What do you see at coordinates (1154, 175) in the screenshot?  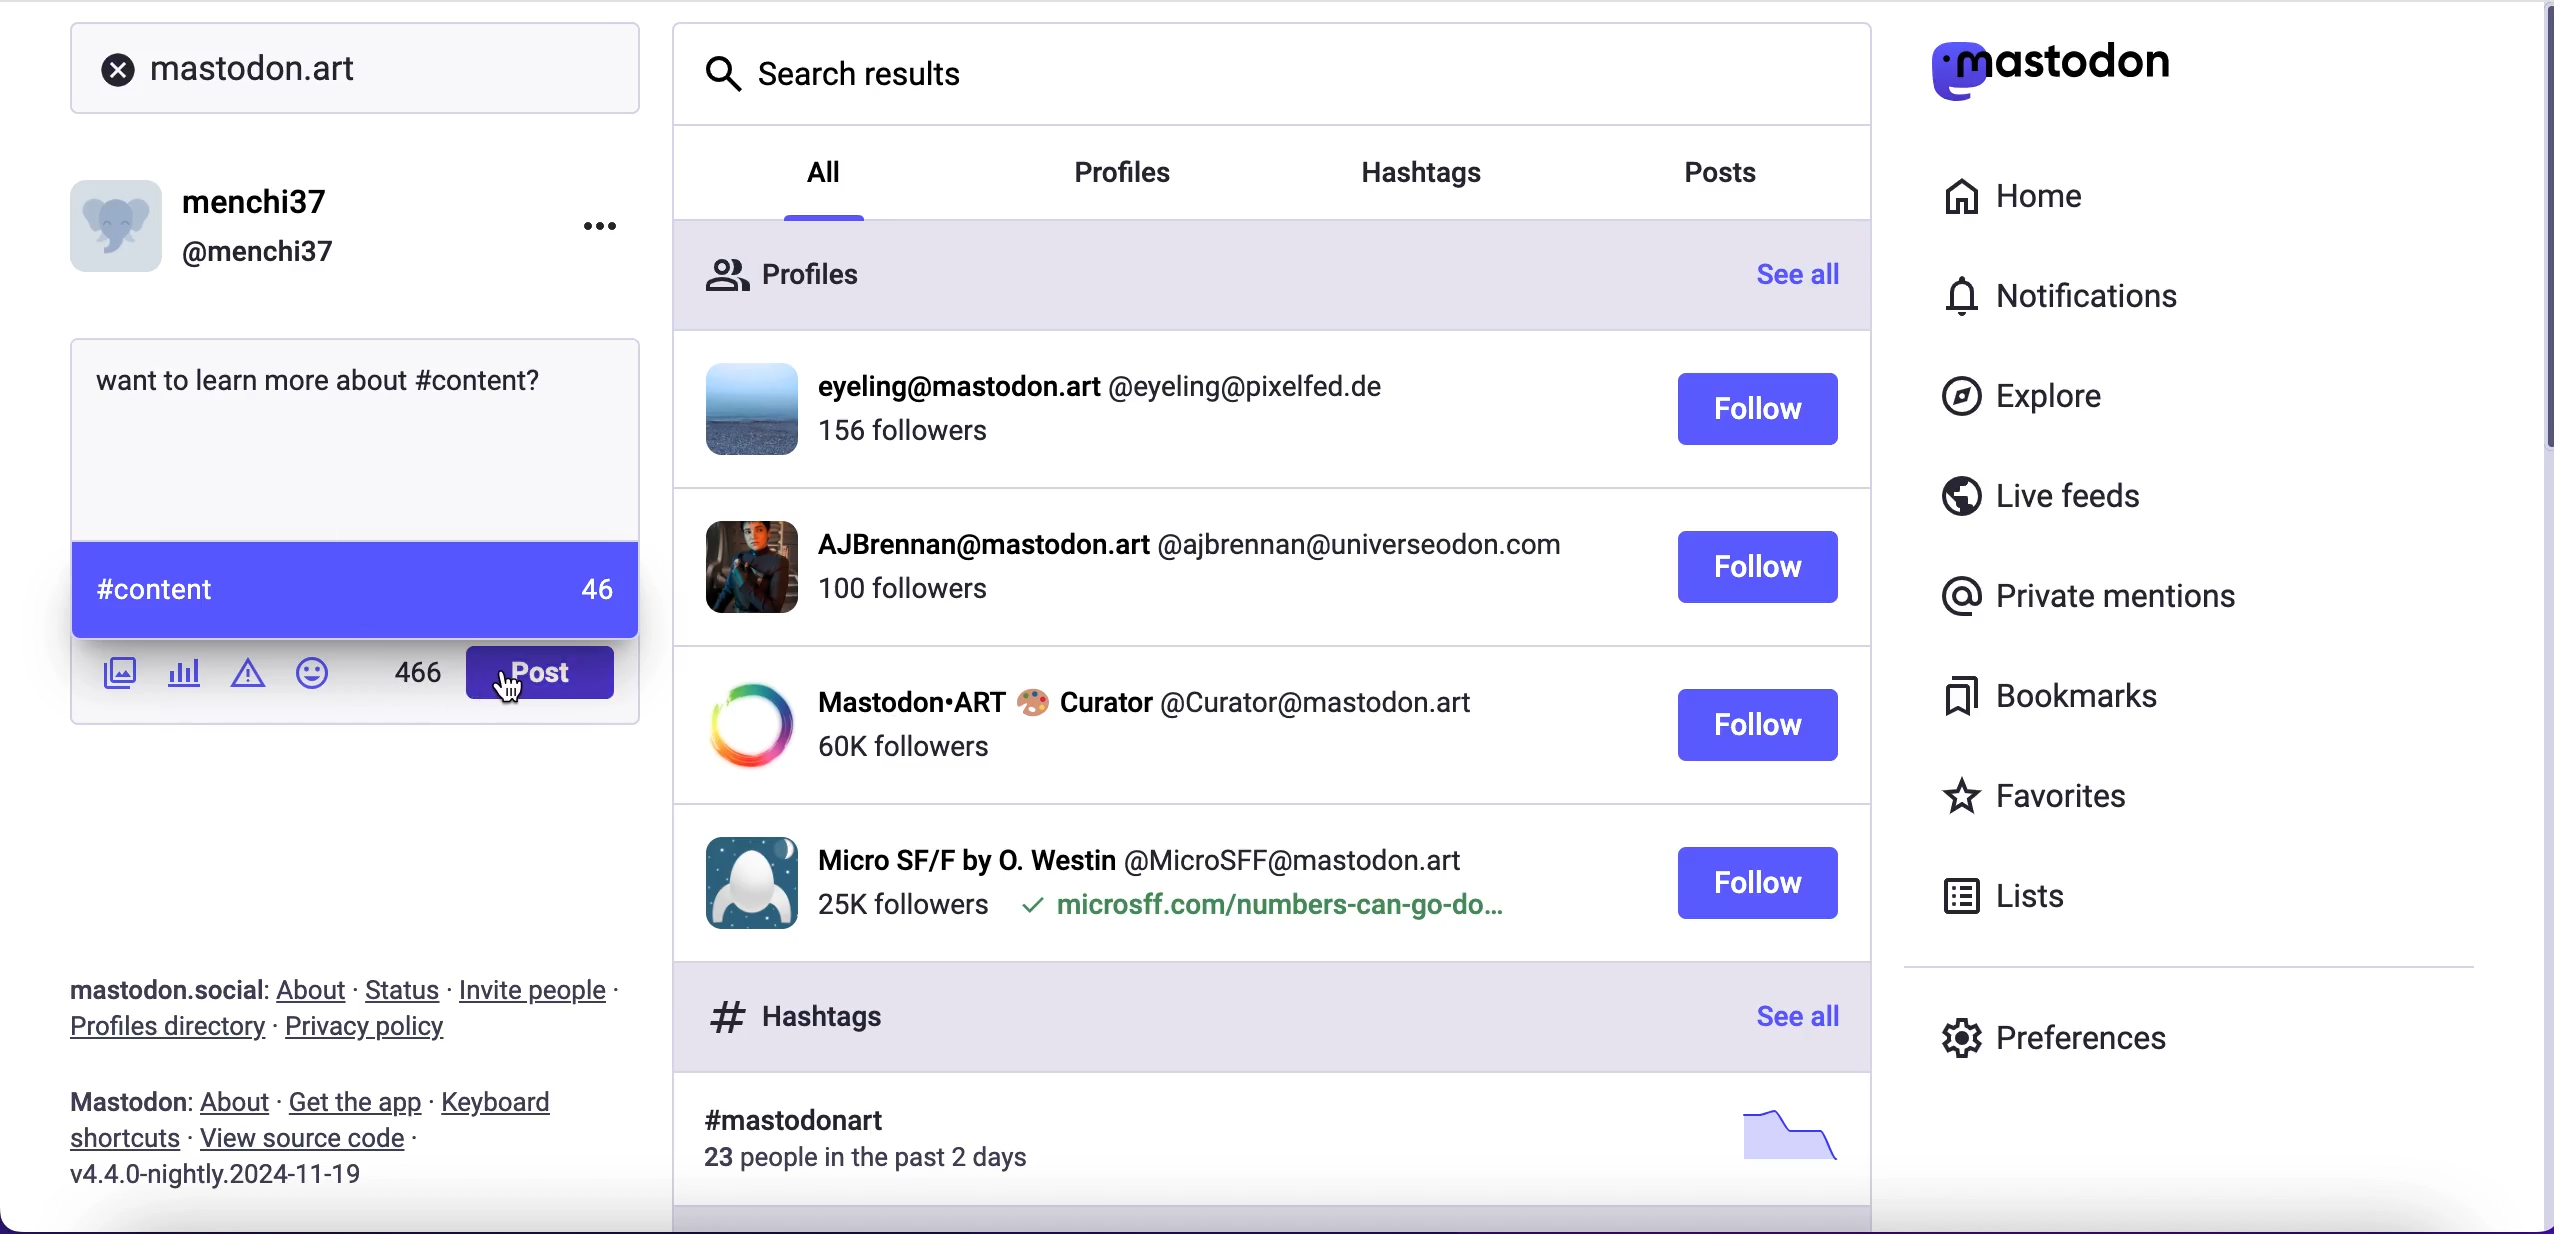 I see `profiles` at bounding box center [1154, 175].